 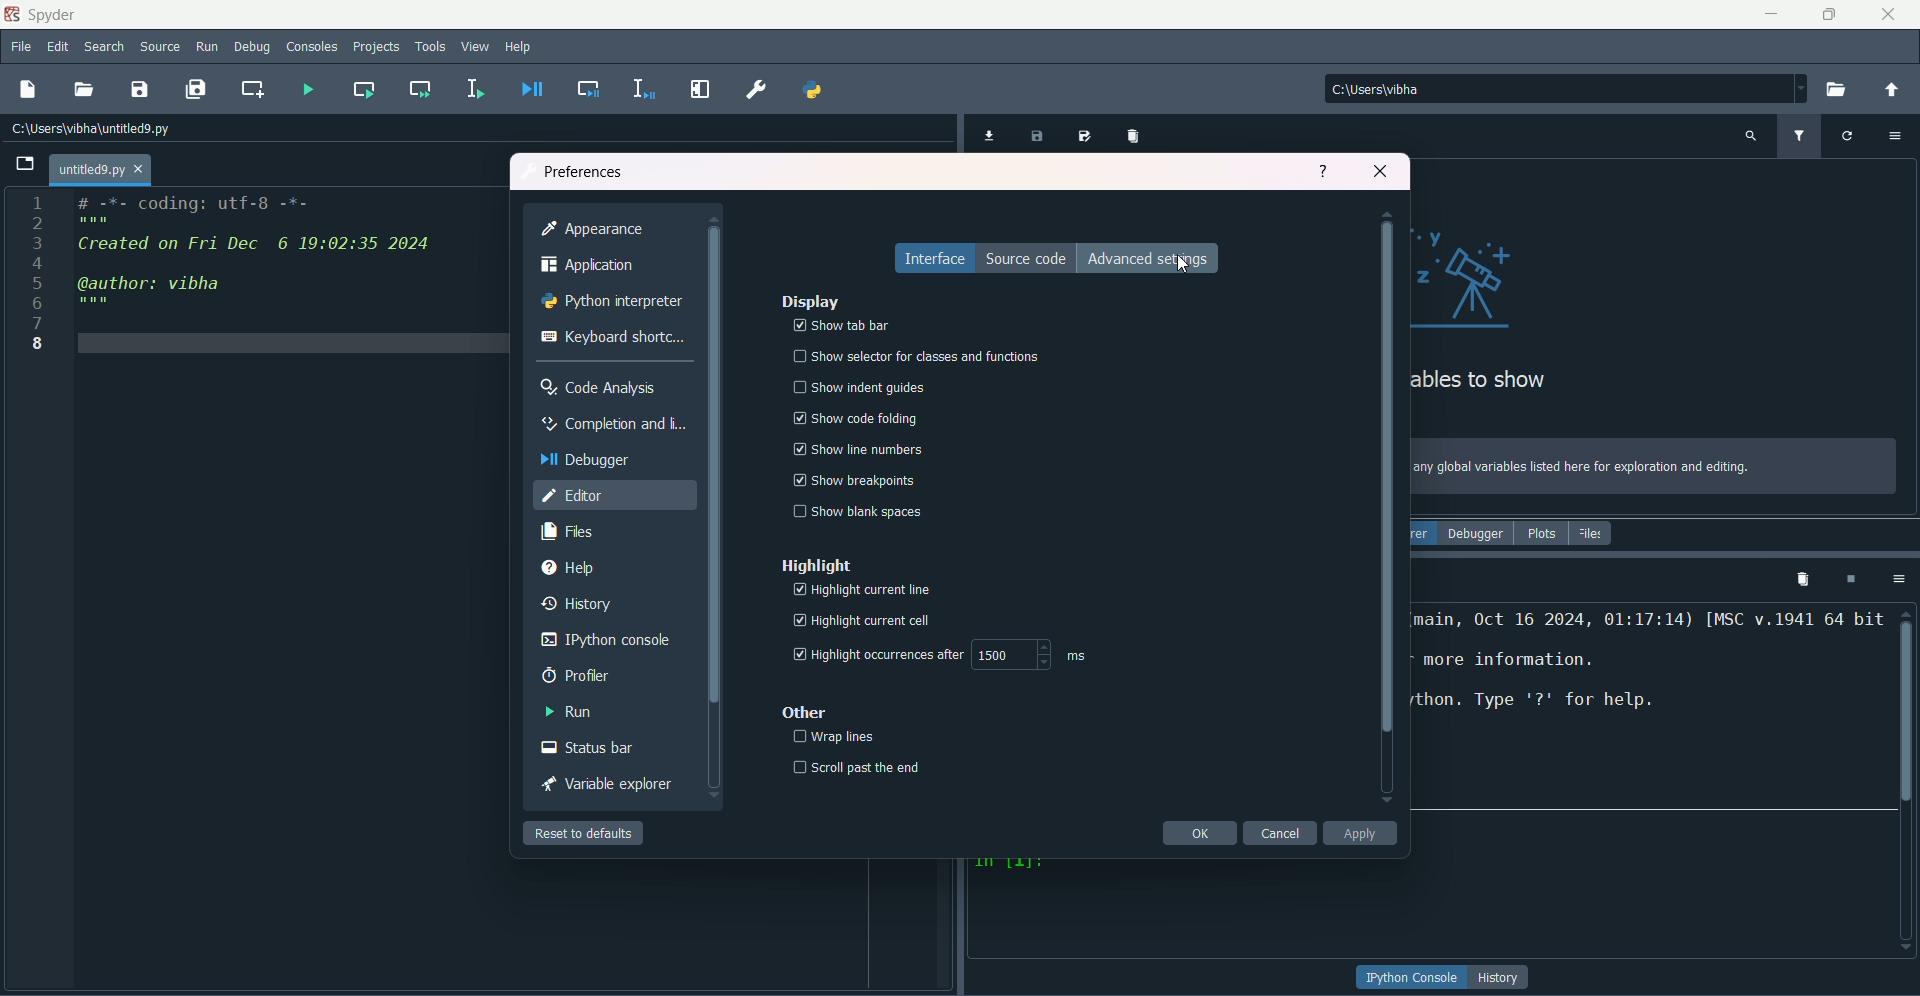 I want to click on preferences, so click(x=584, y=169).